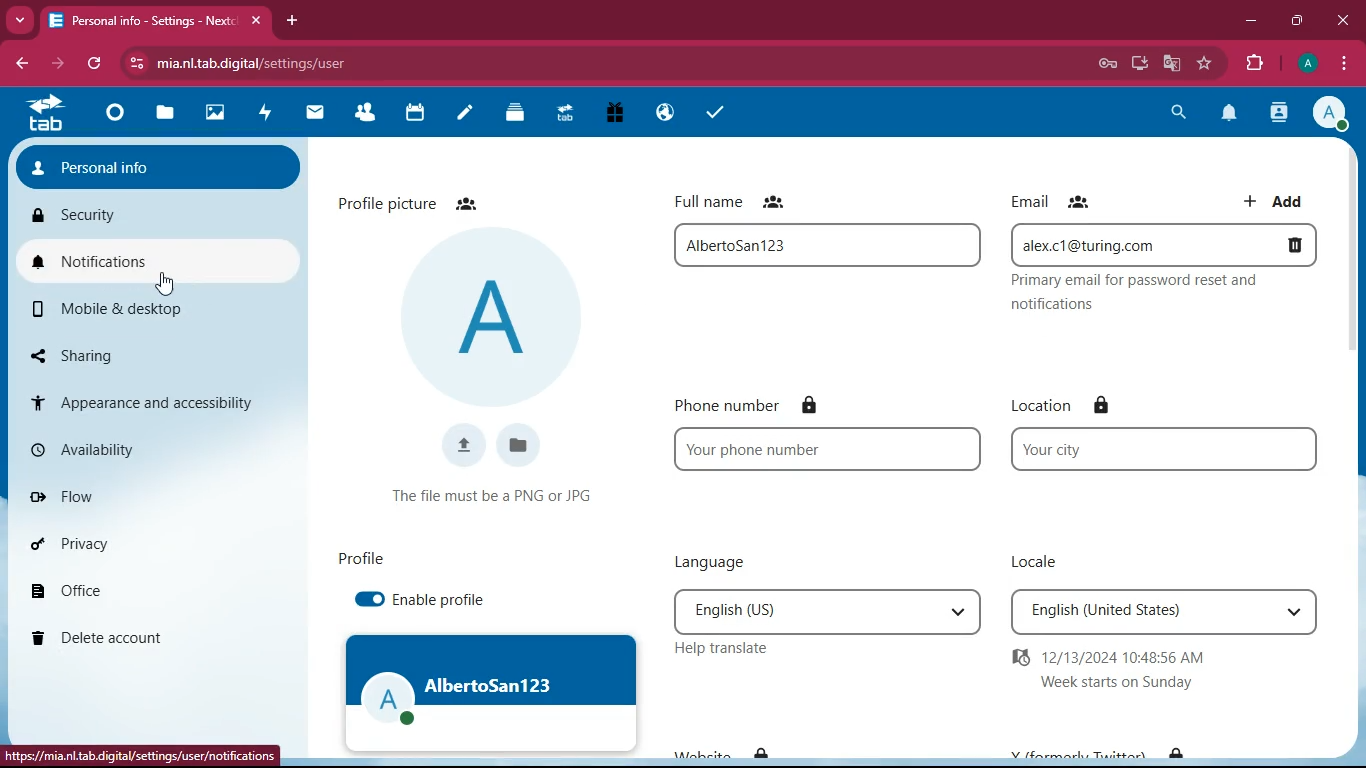 The height and width of the screenshot is (768, 1366). What do you see at coordinates (1174, 61) in the screenshot?
I see `google translate` at bounding box center [1174, 61].